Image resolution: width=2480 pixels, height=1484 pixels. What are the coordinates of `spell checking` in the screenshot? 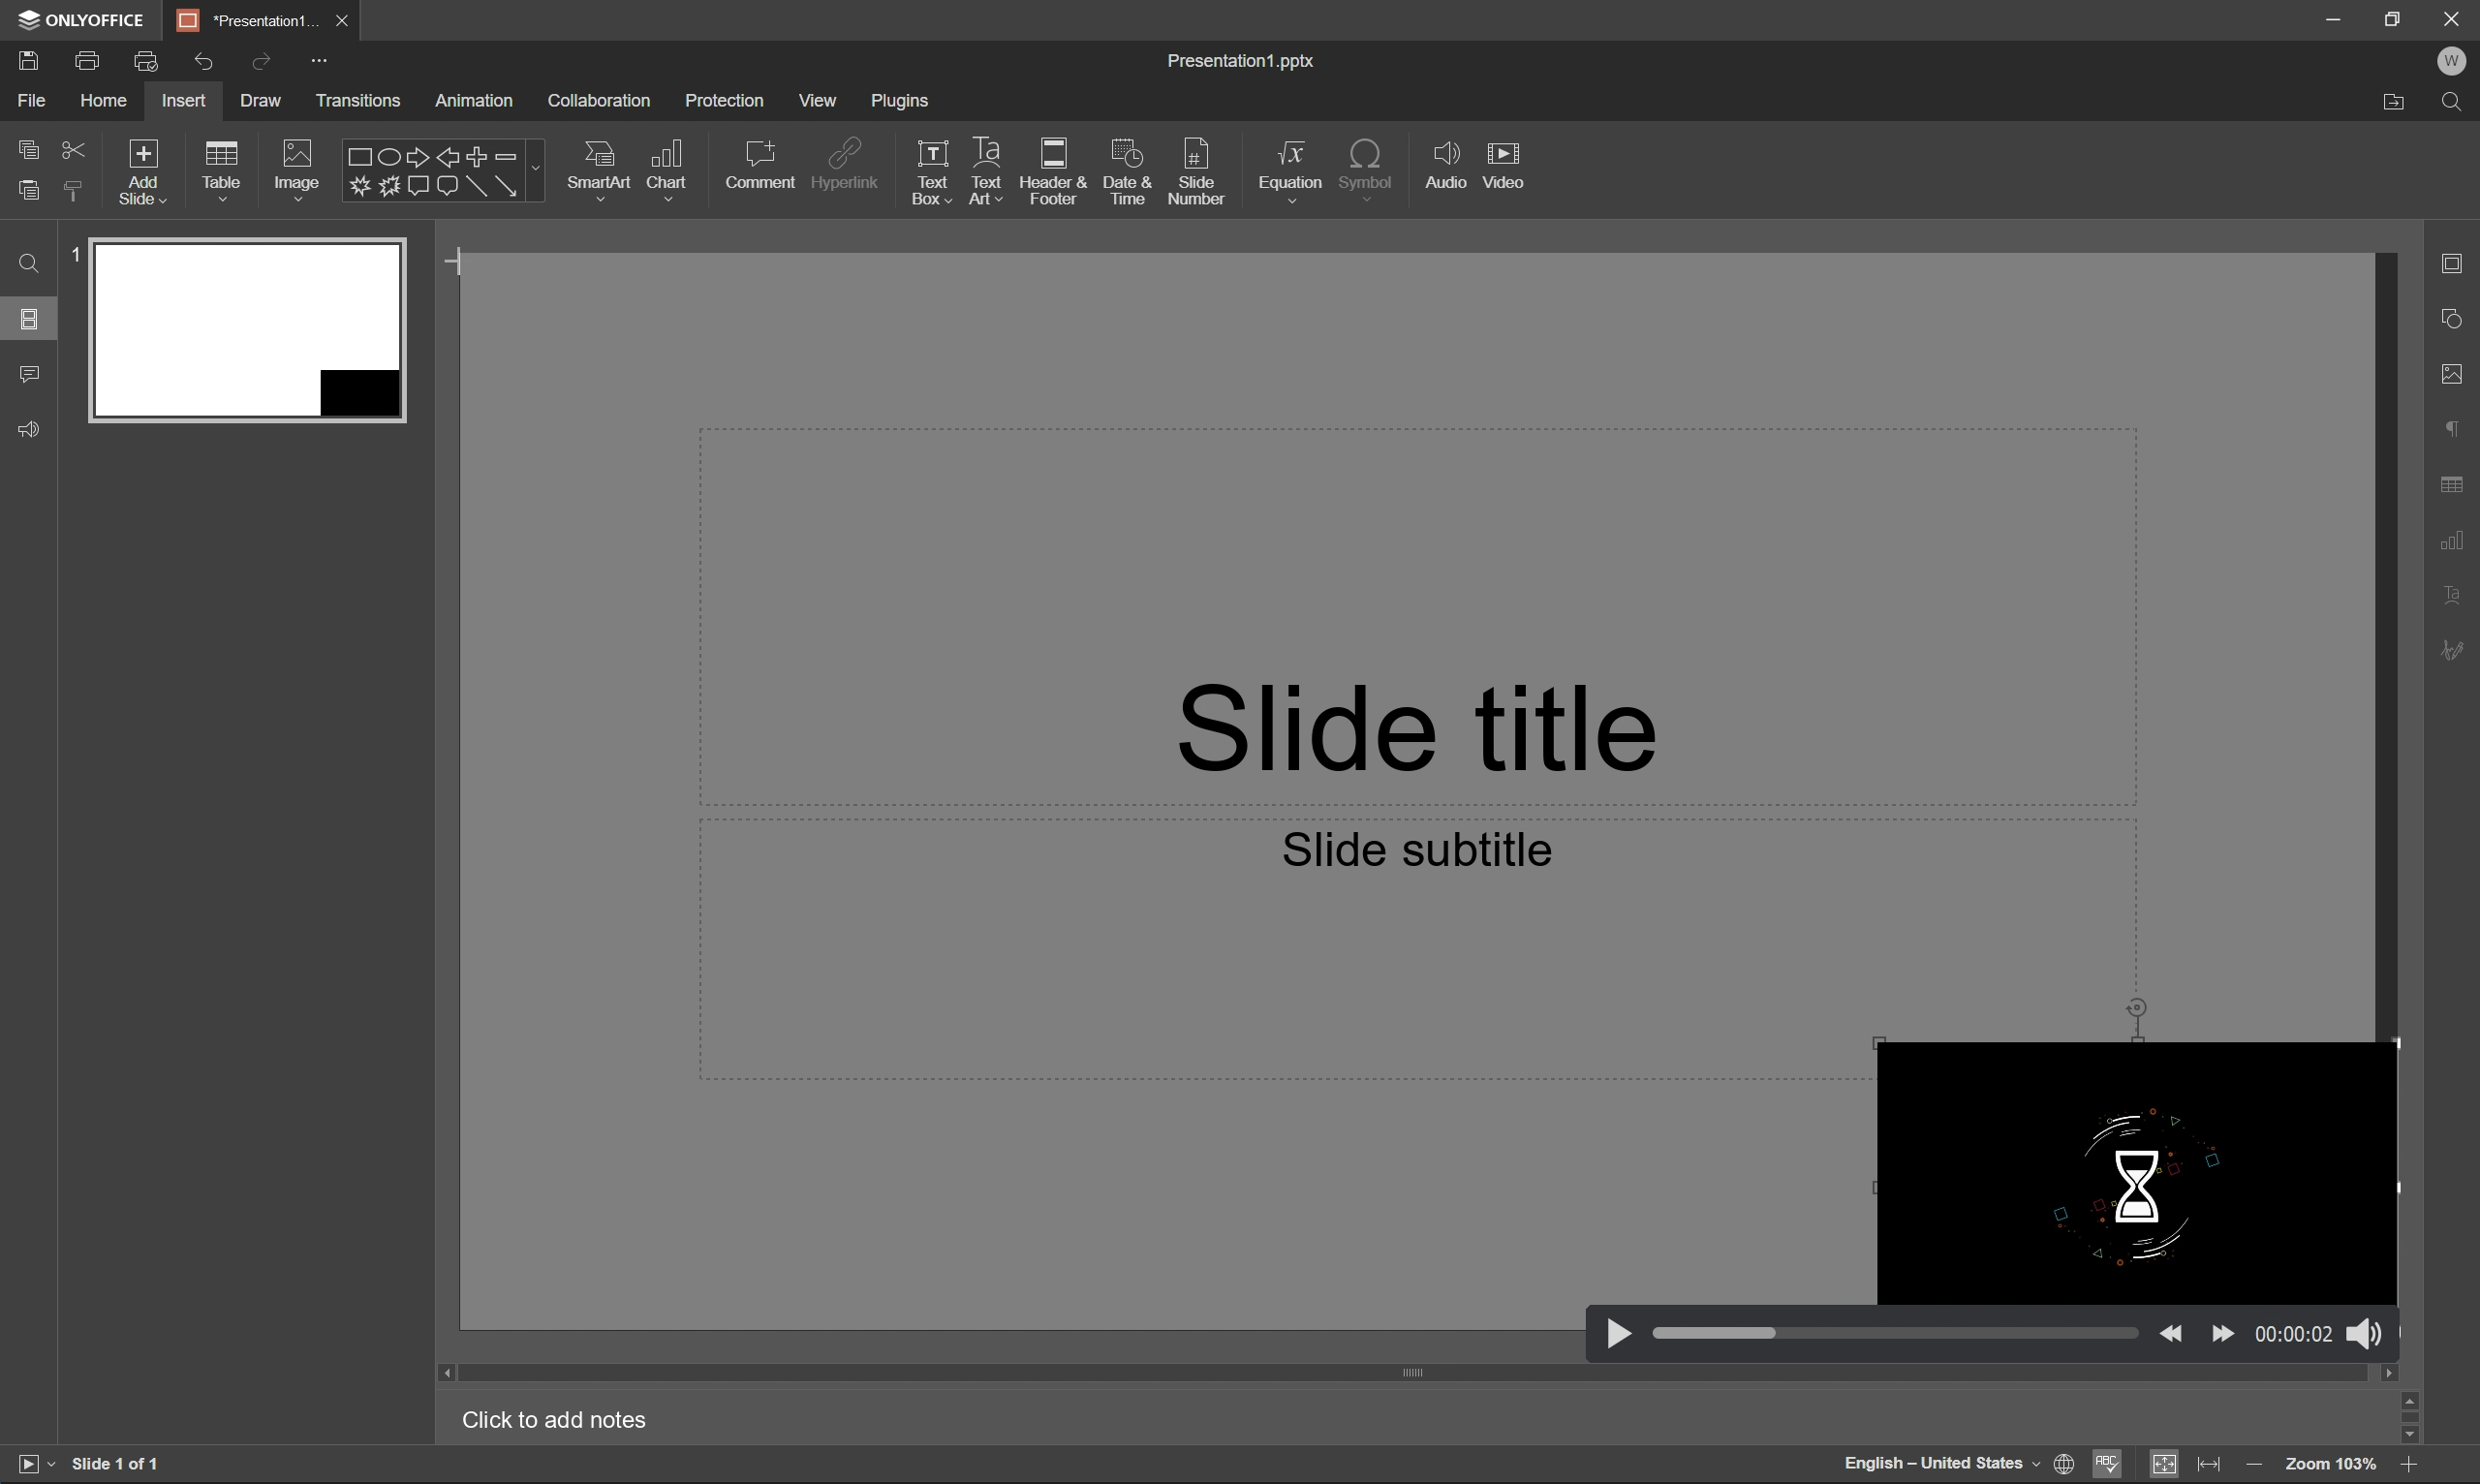 It's located at (2114, 1466).